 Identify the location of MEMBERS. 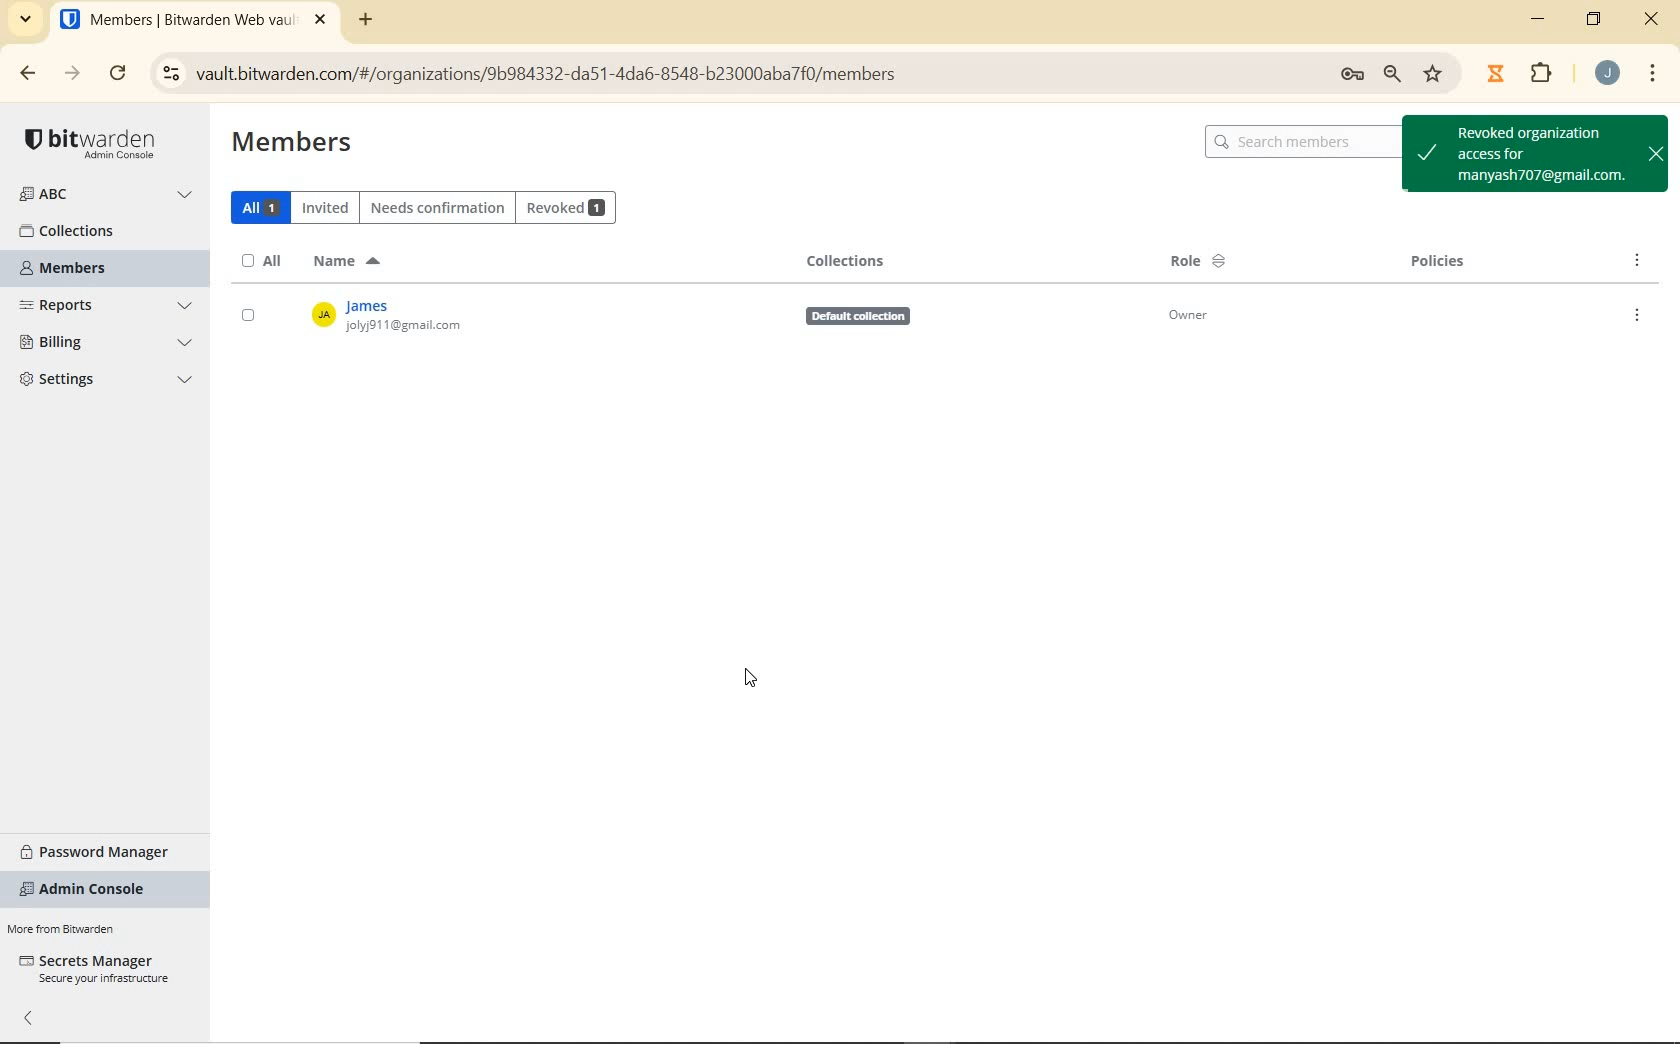
(292, 144).